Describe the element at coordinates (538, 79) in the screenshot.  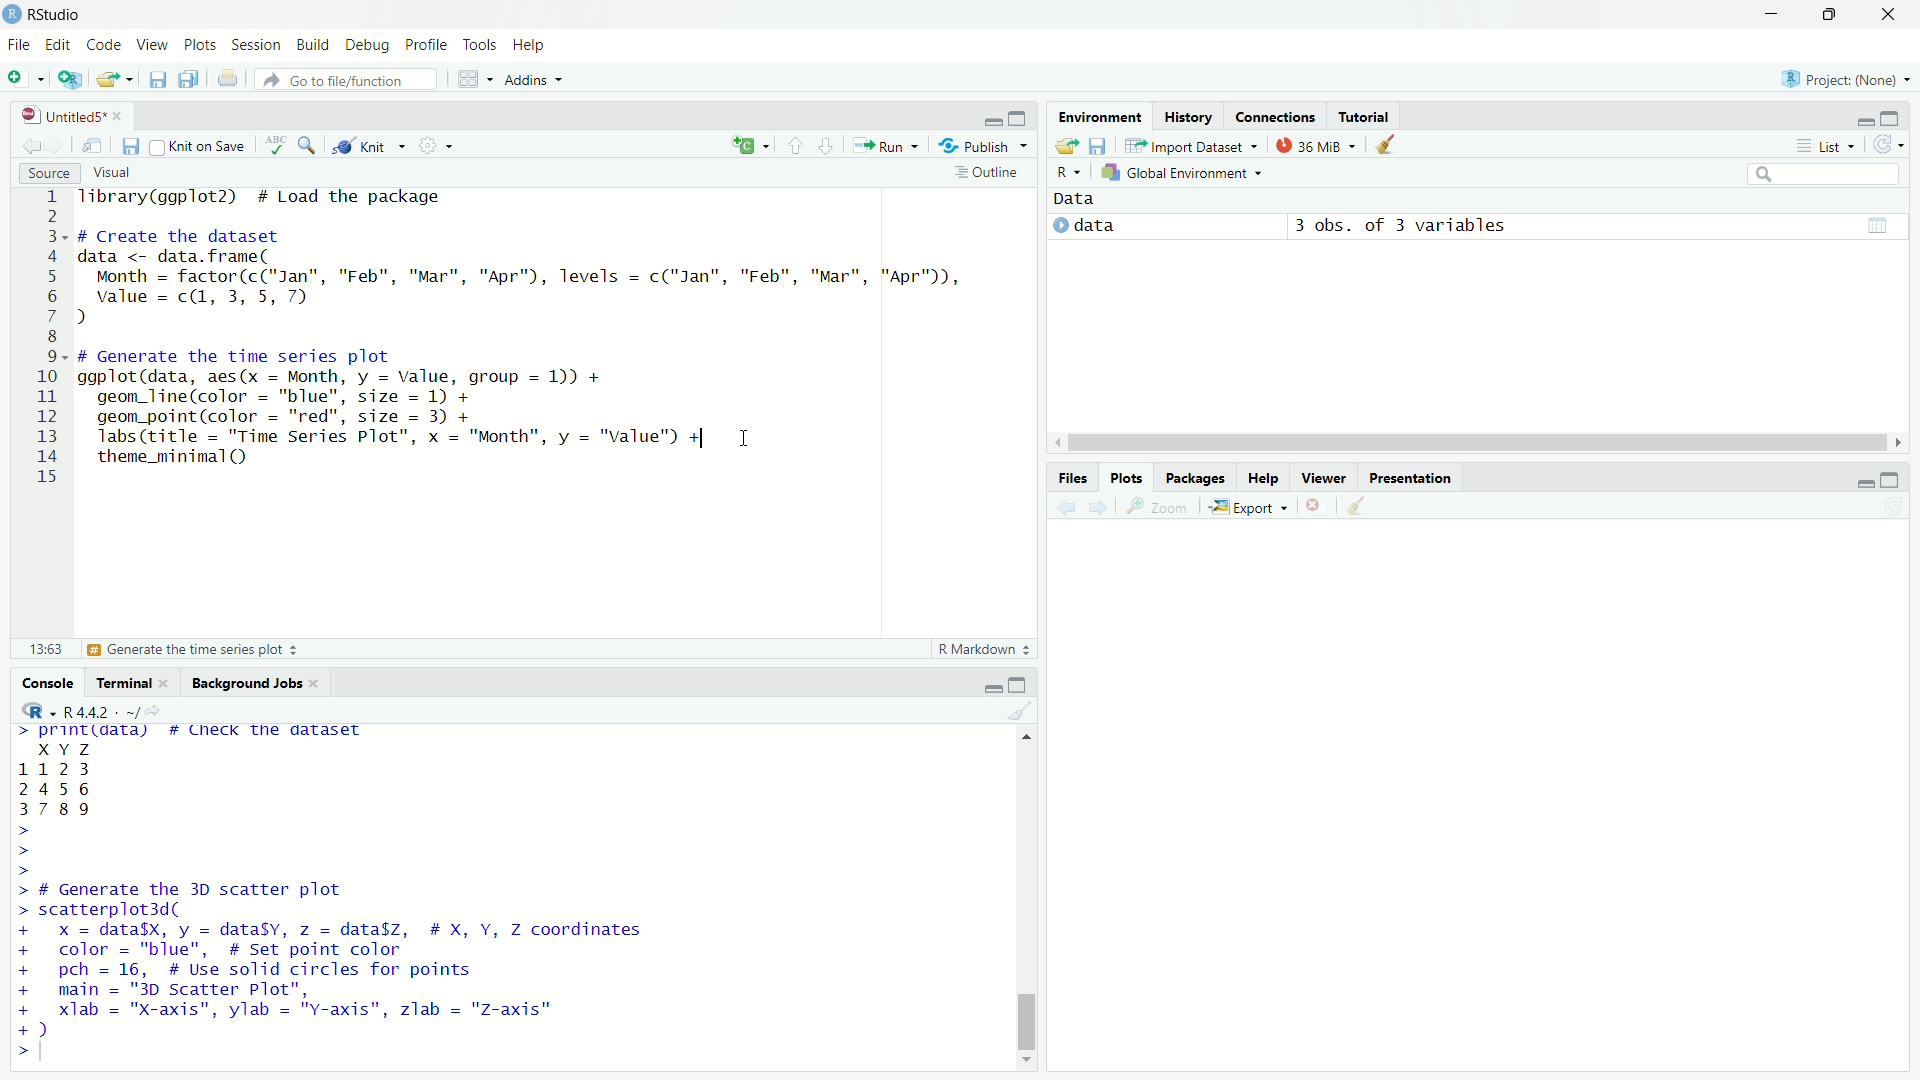
I see `addins` at that location.